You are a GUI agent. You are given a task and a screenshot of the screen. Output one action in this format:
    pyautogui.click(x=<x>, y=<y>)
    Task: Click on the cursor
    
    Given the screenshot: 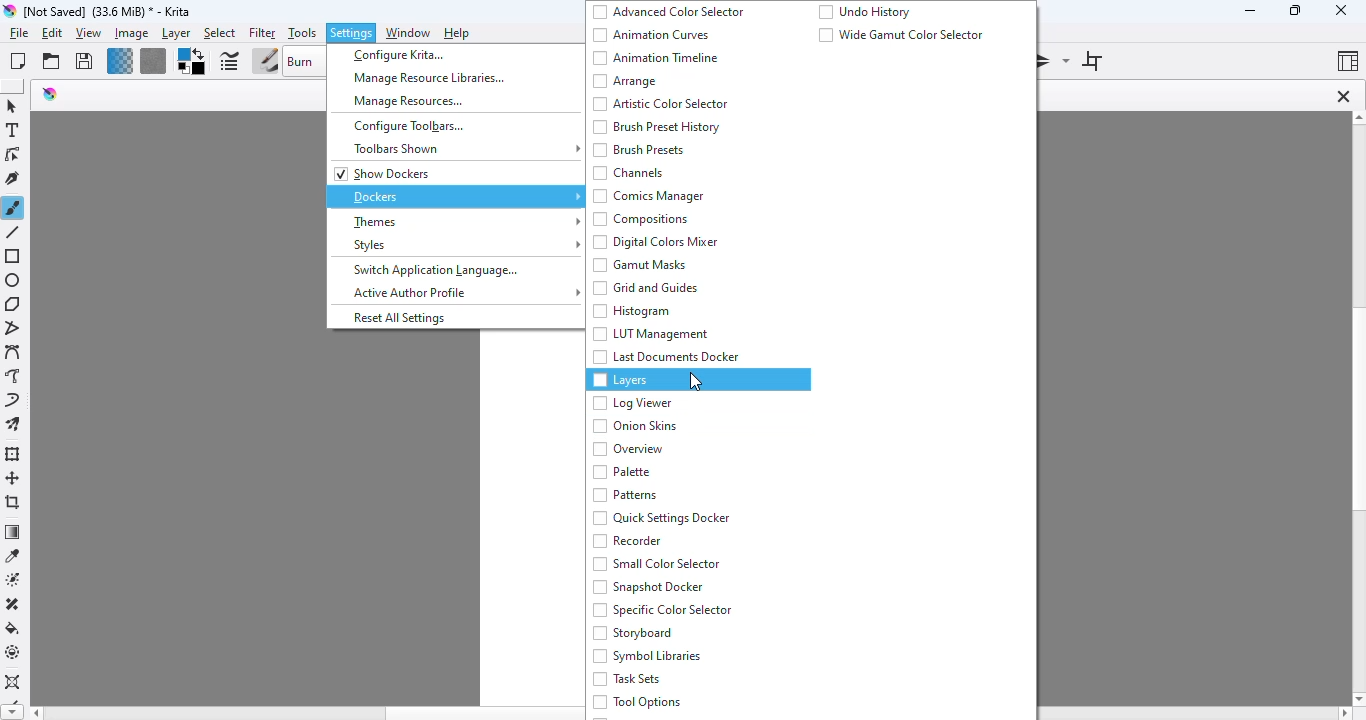 What is the action you would take?
    pyautogui.click(x=696, y=381)
    